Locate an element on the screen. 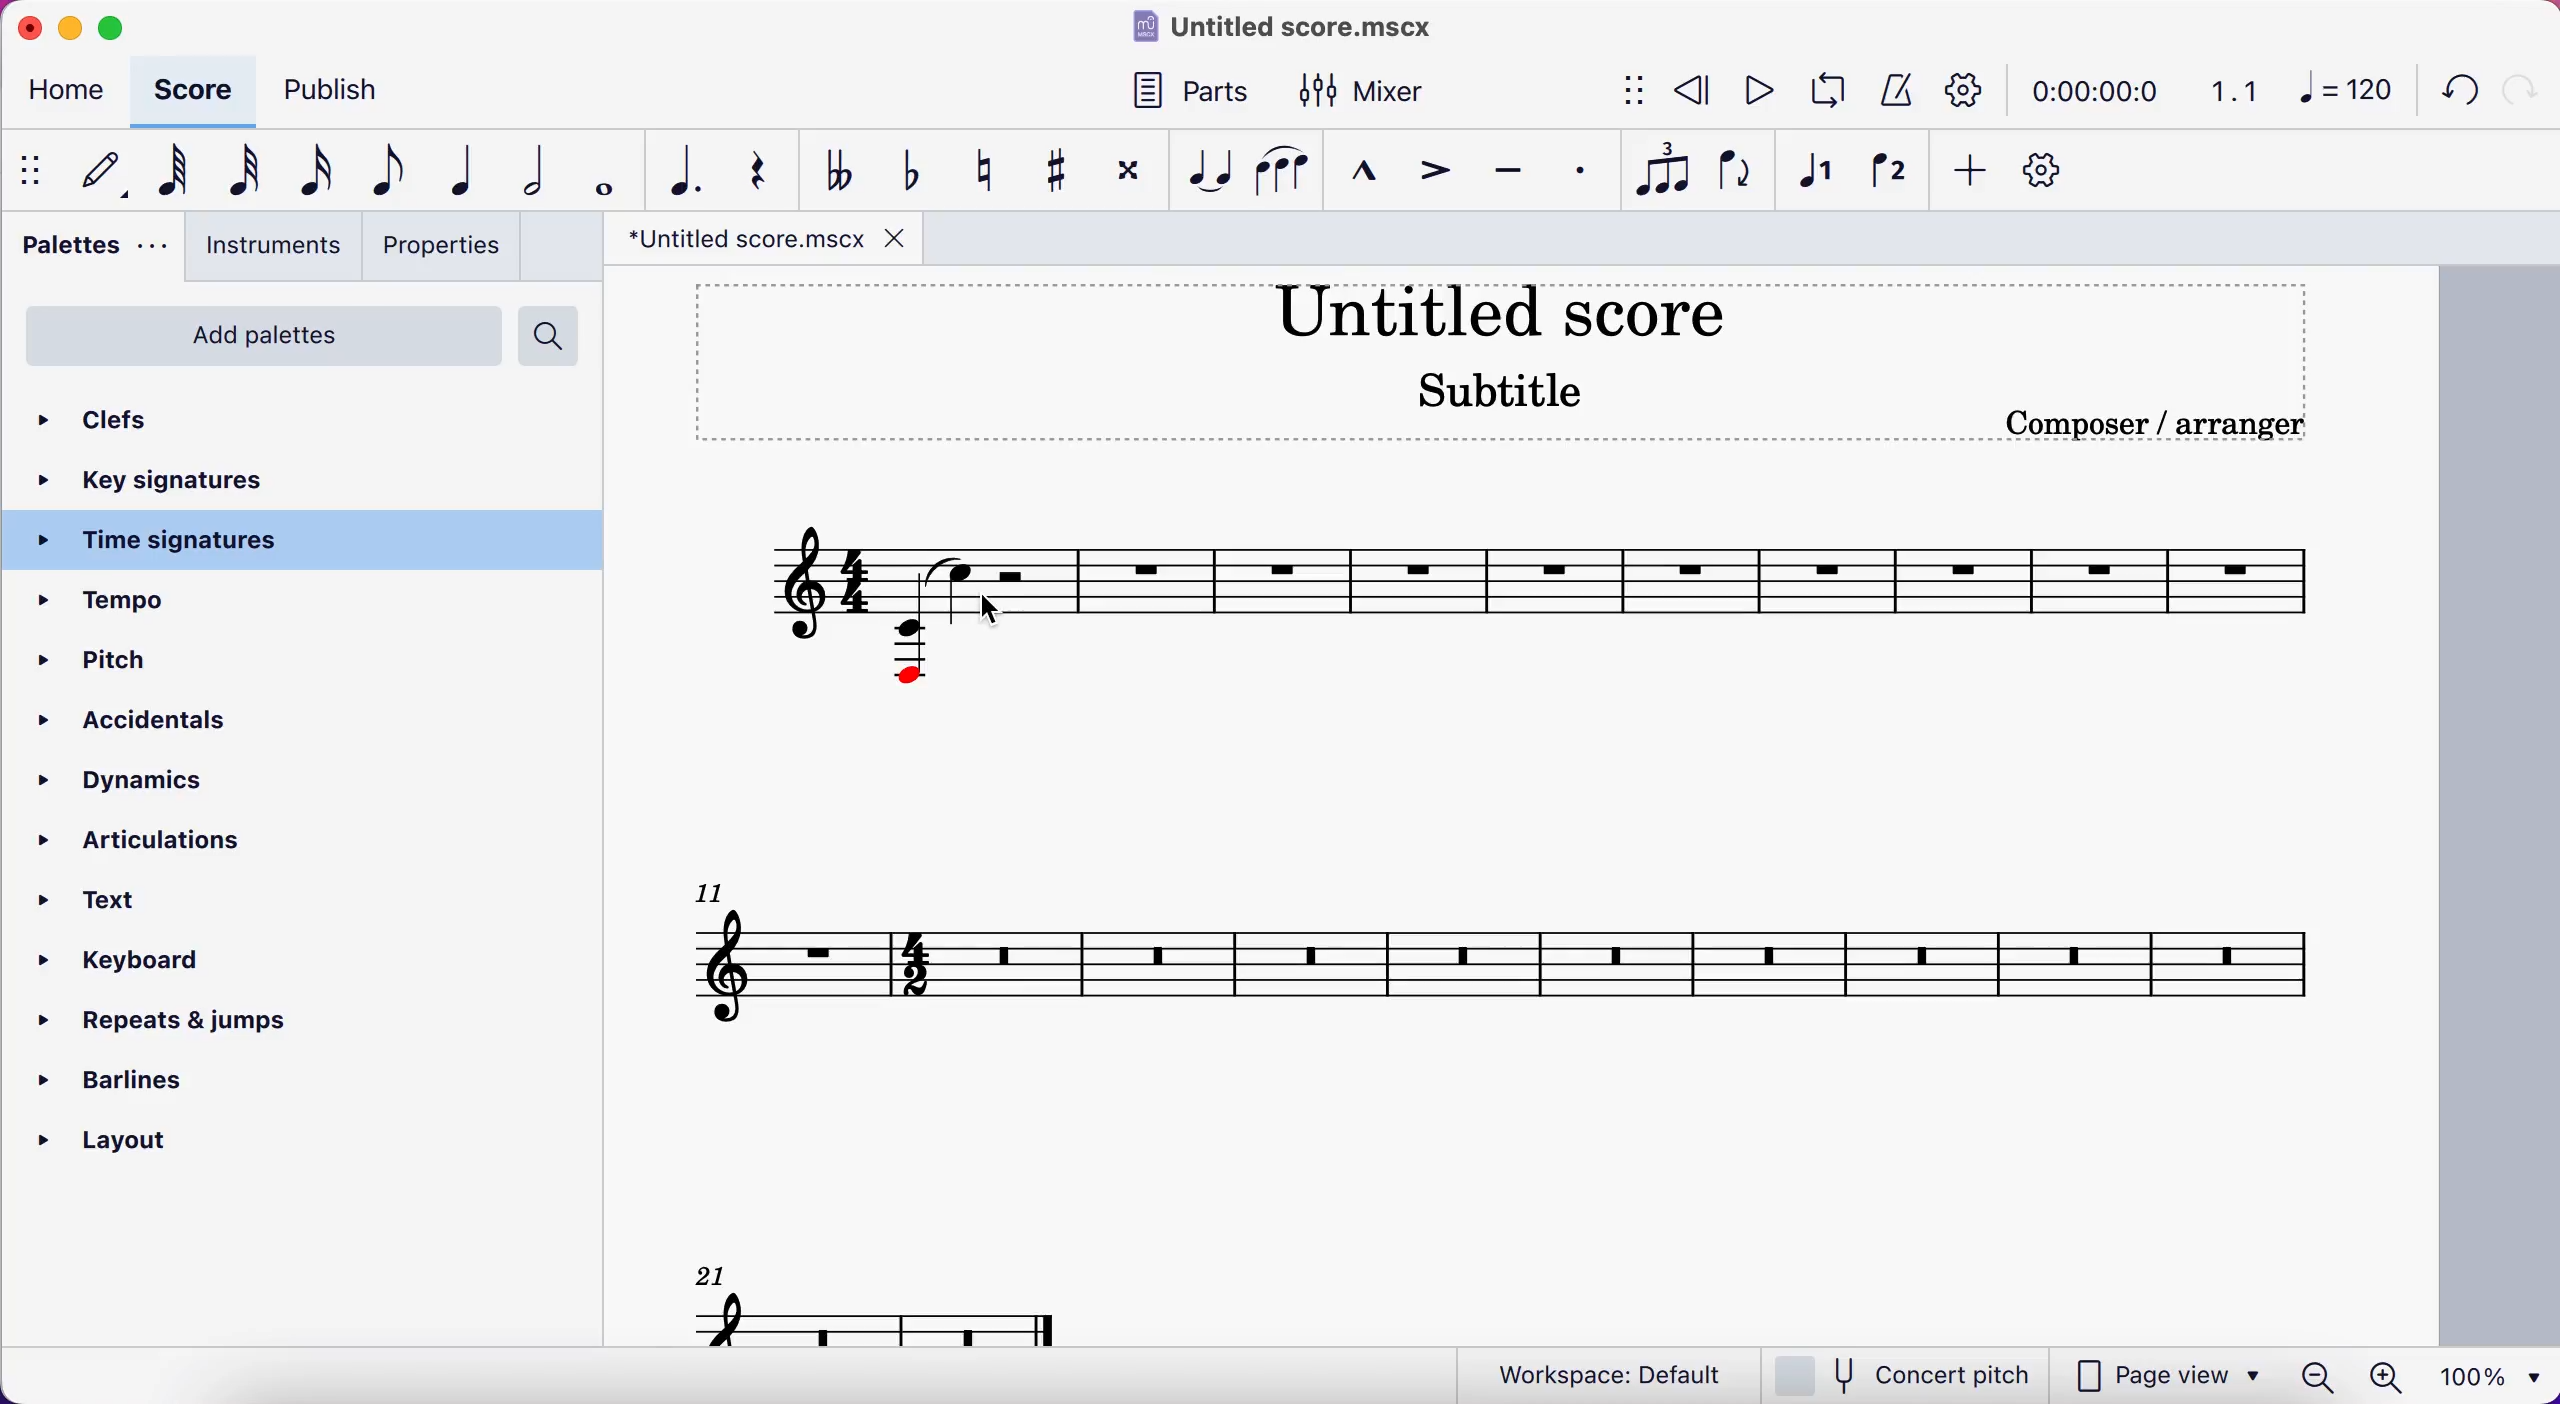  play is located at coordinates (1750, 93).